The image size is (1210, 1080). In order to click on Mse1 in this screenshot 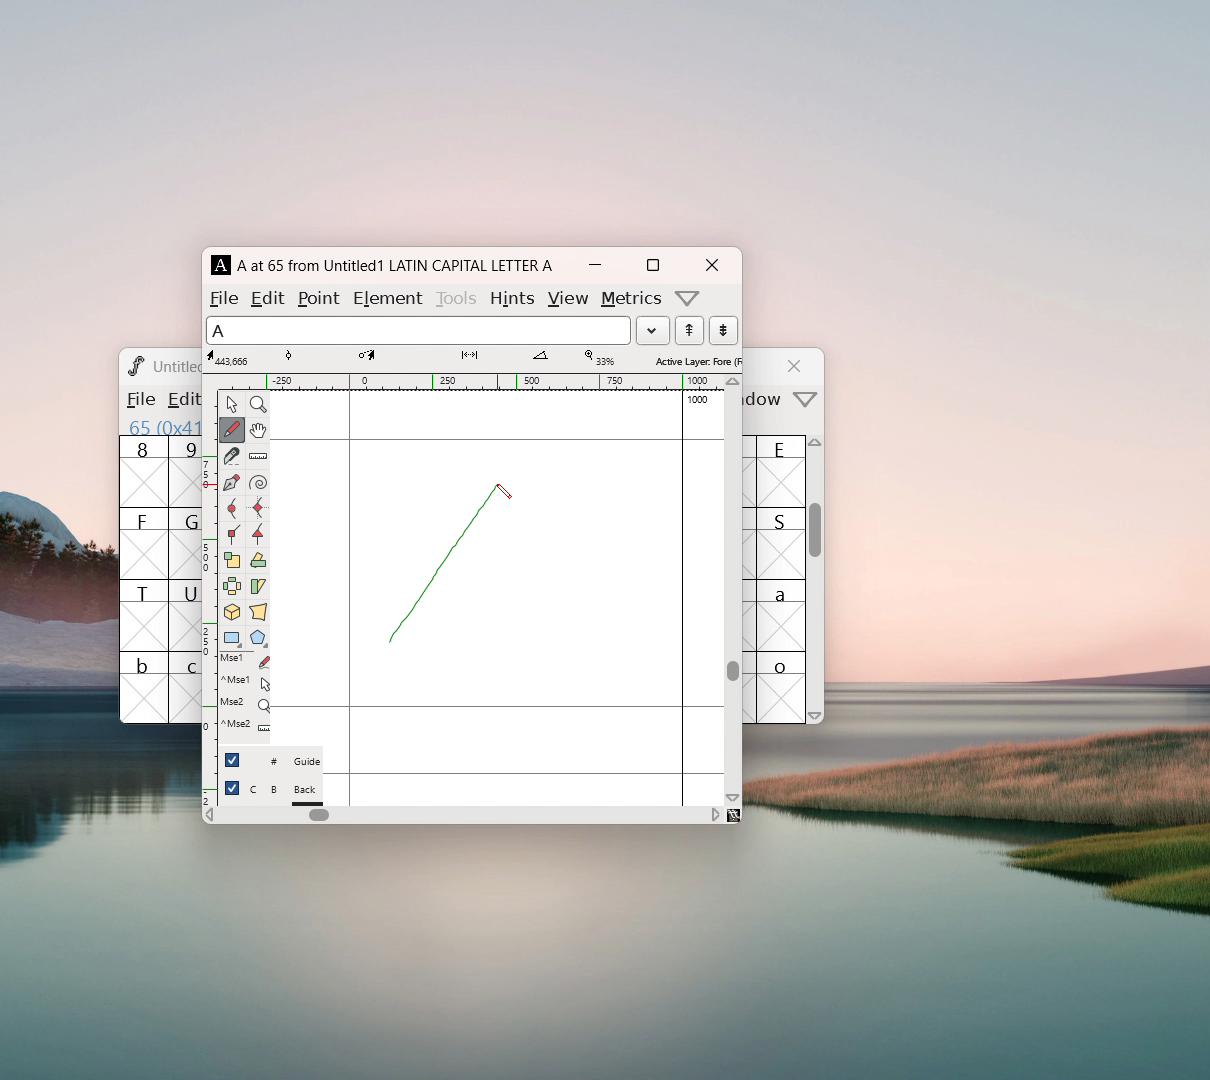, I will do `click(247, 661)`.